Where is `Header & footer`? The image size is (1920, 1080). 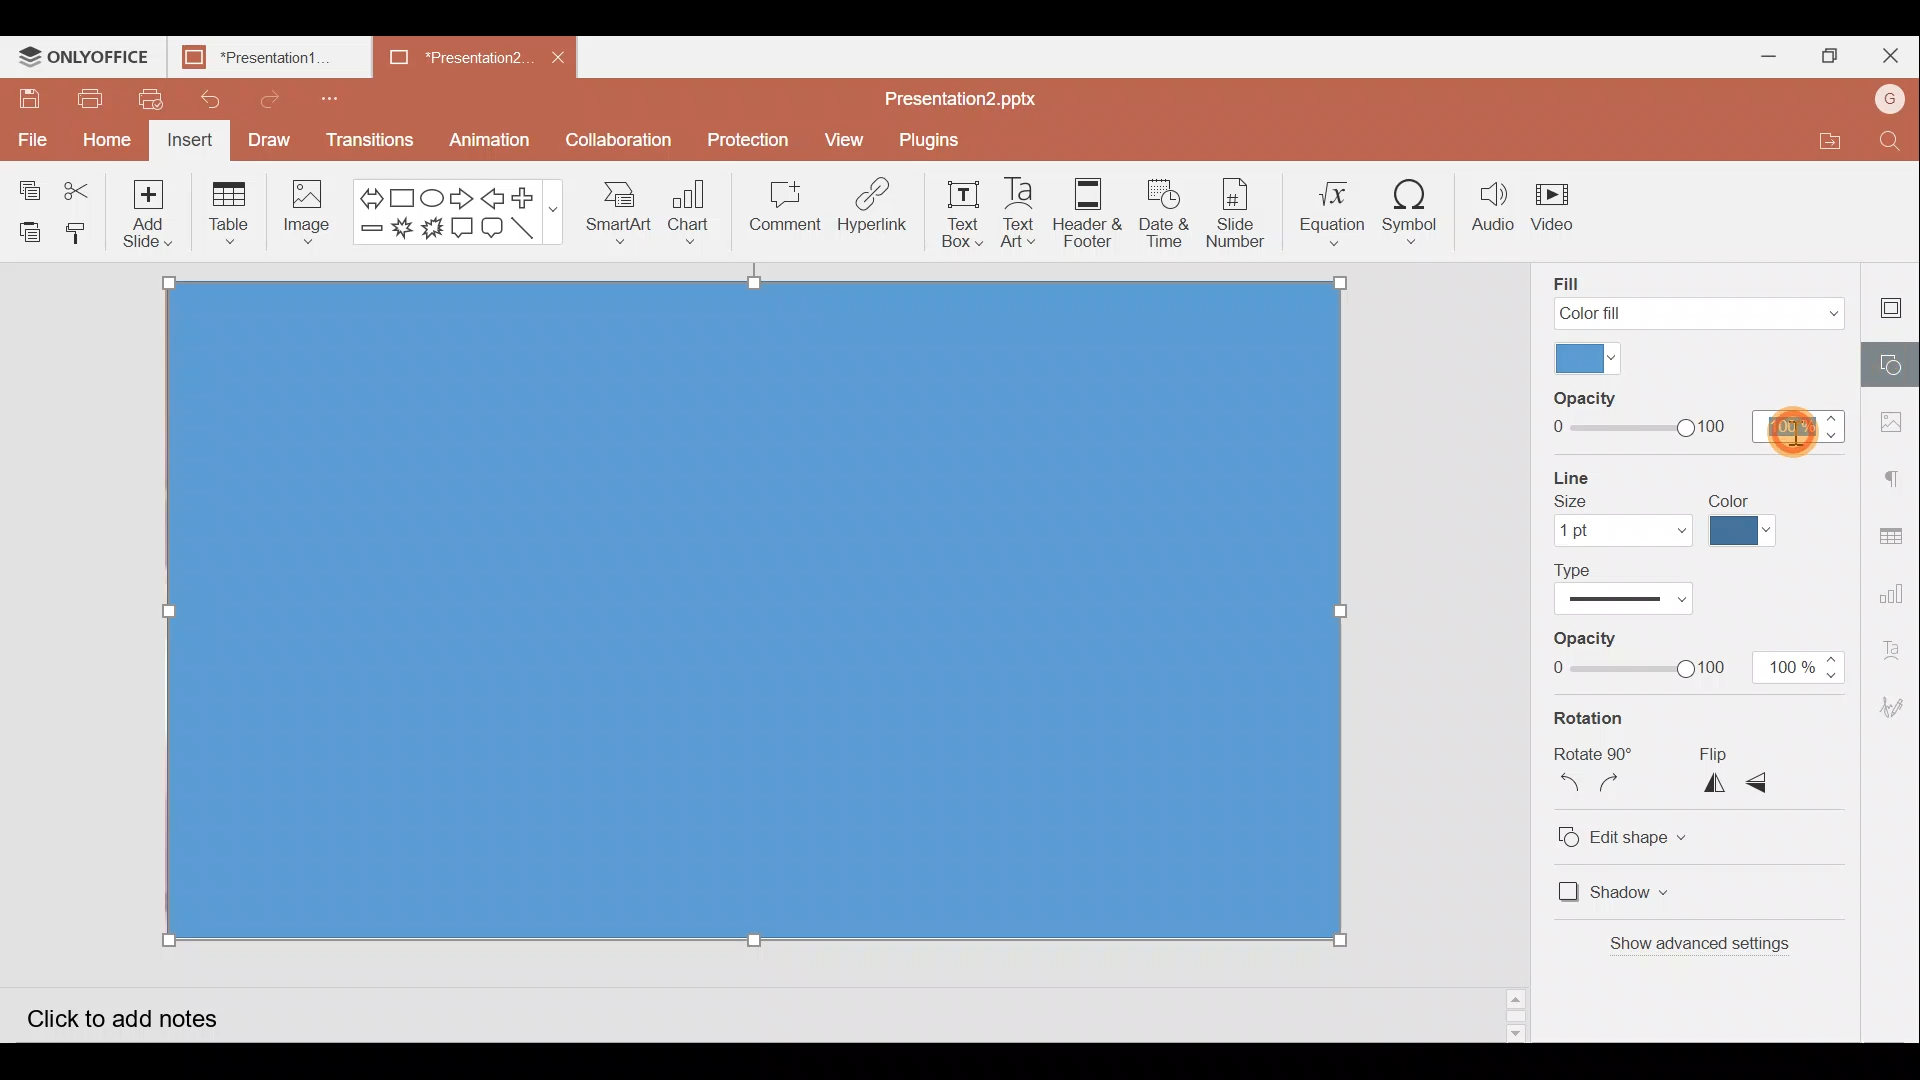 Header & footer is located at coordinates (1087, 216).